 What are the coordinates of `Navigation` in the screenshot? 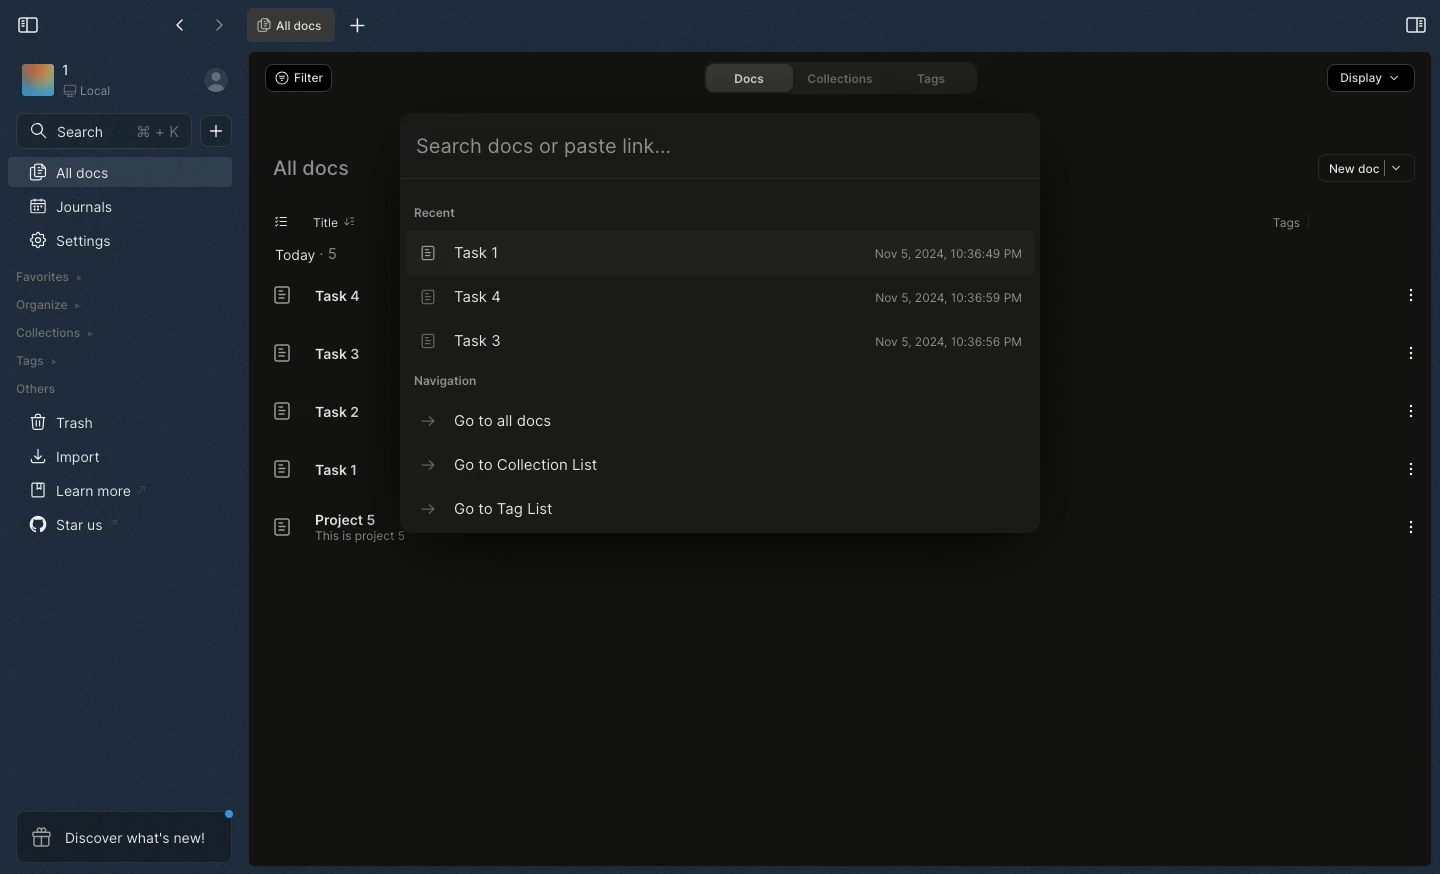 It's located at (454, 383).